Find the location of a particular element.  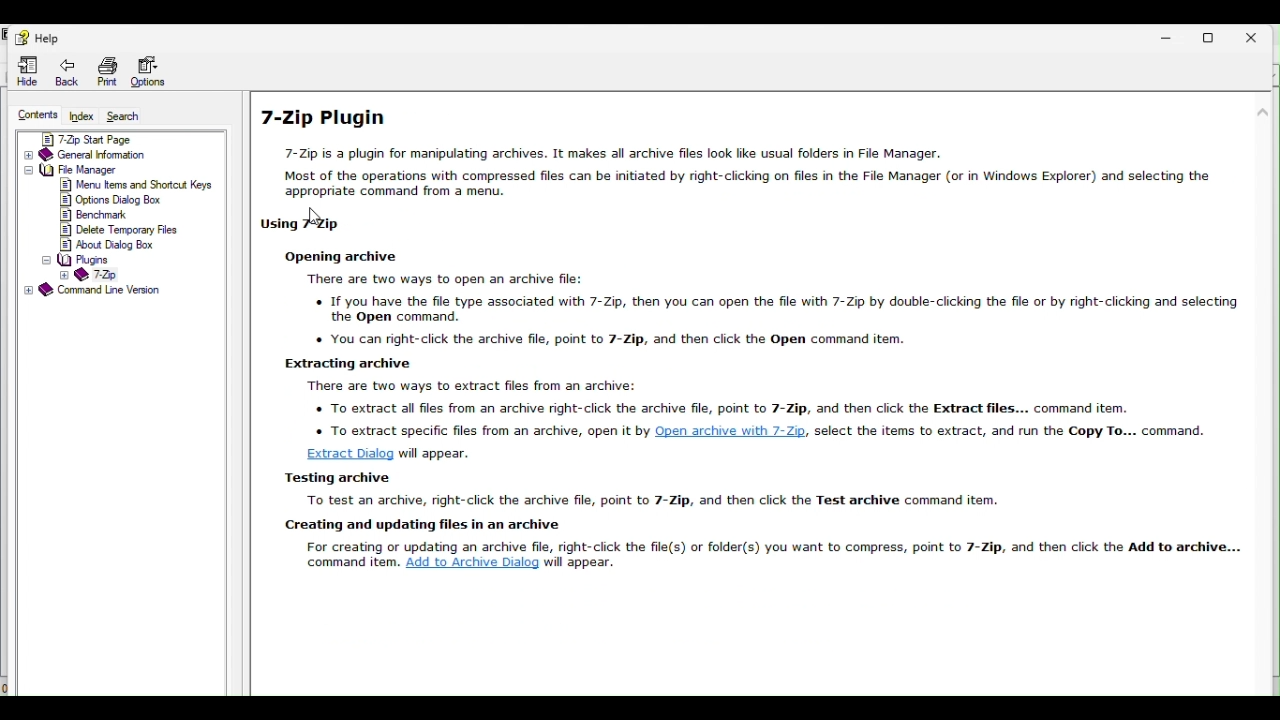

| creating and updating files in an archive is located at coordinates (423, 526).